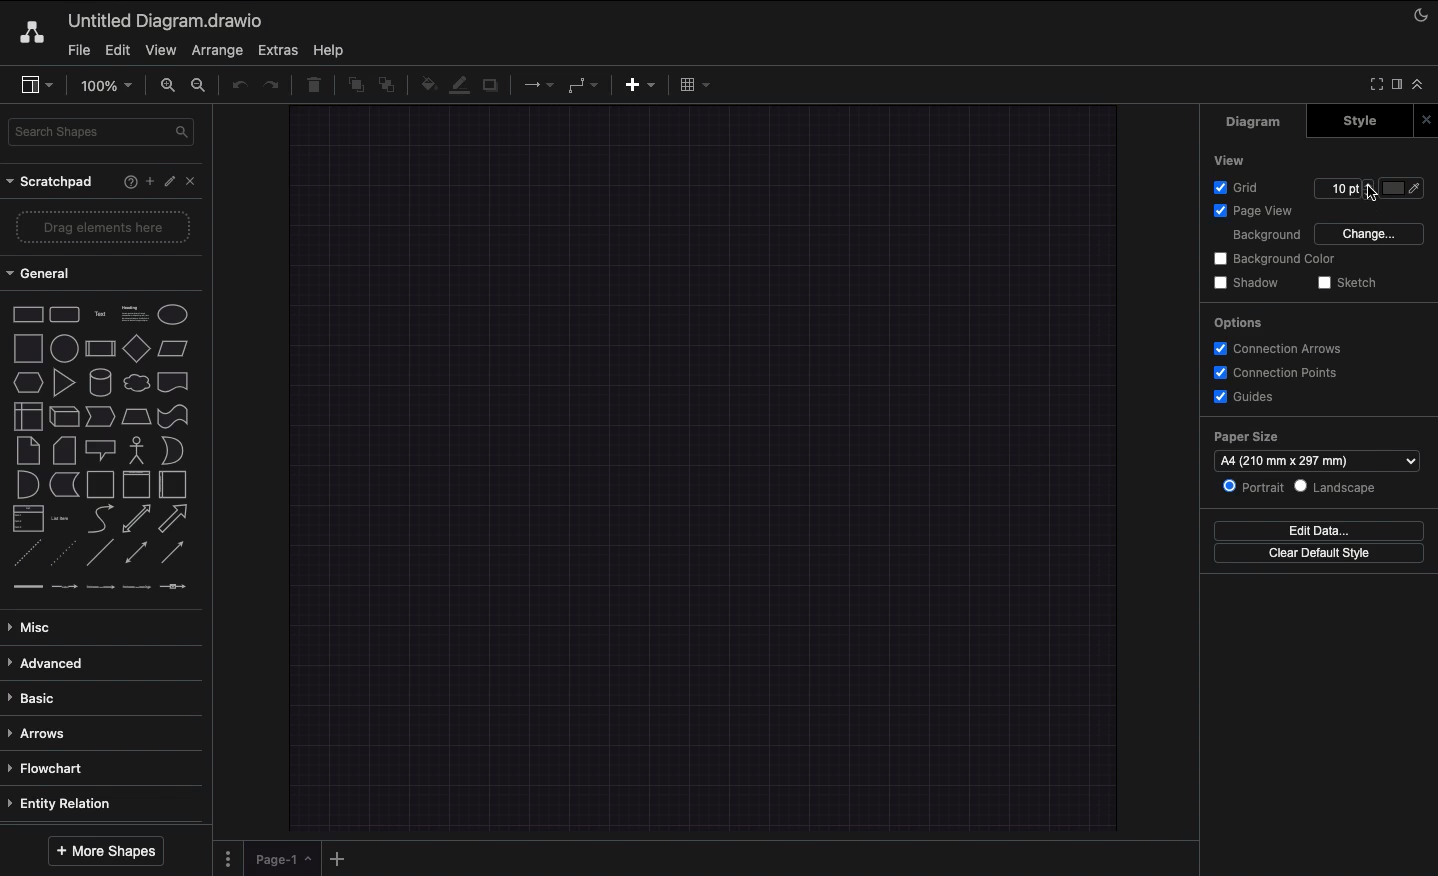 This screenshot has height=876, width=1438. I want to click on Paper size, so click(1315, 450).